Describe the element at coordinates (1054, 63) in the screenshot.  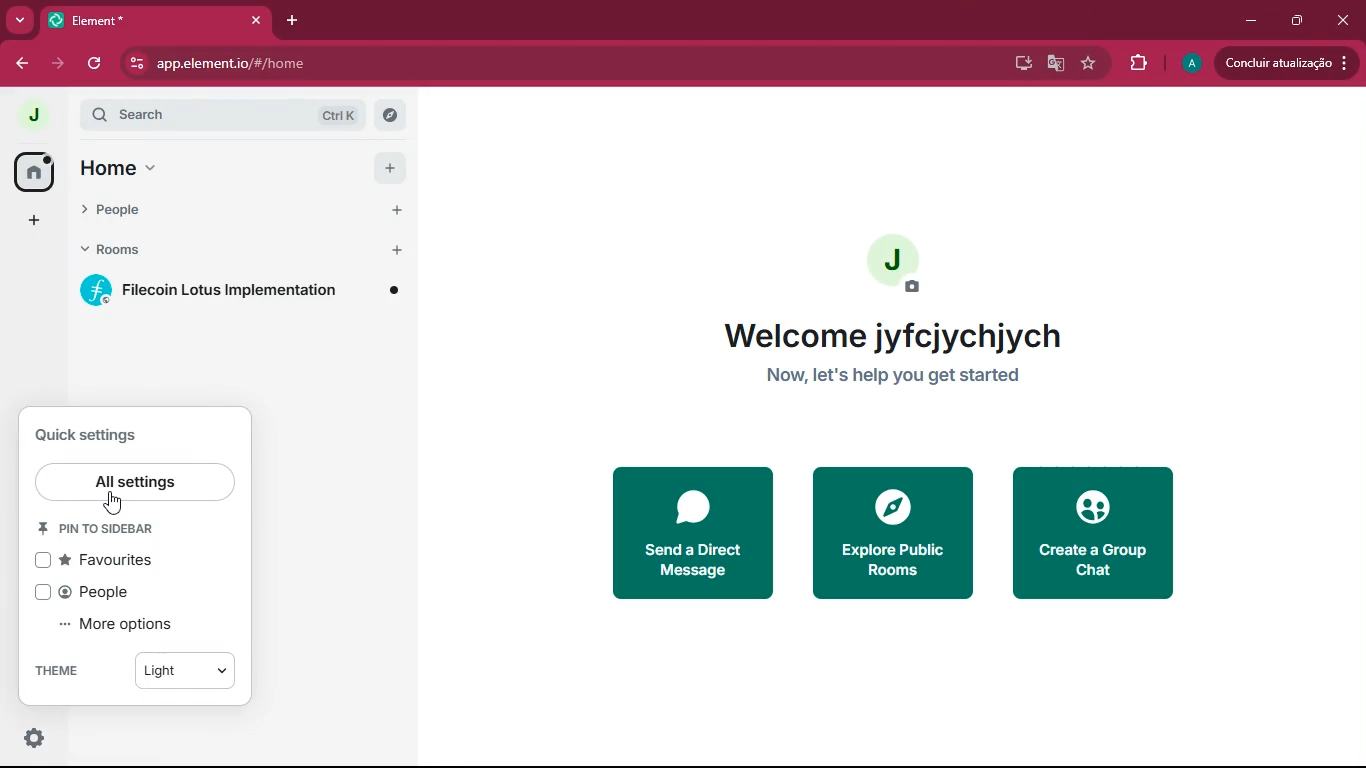
I see `google translate` at that location.